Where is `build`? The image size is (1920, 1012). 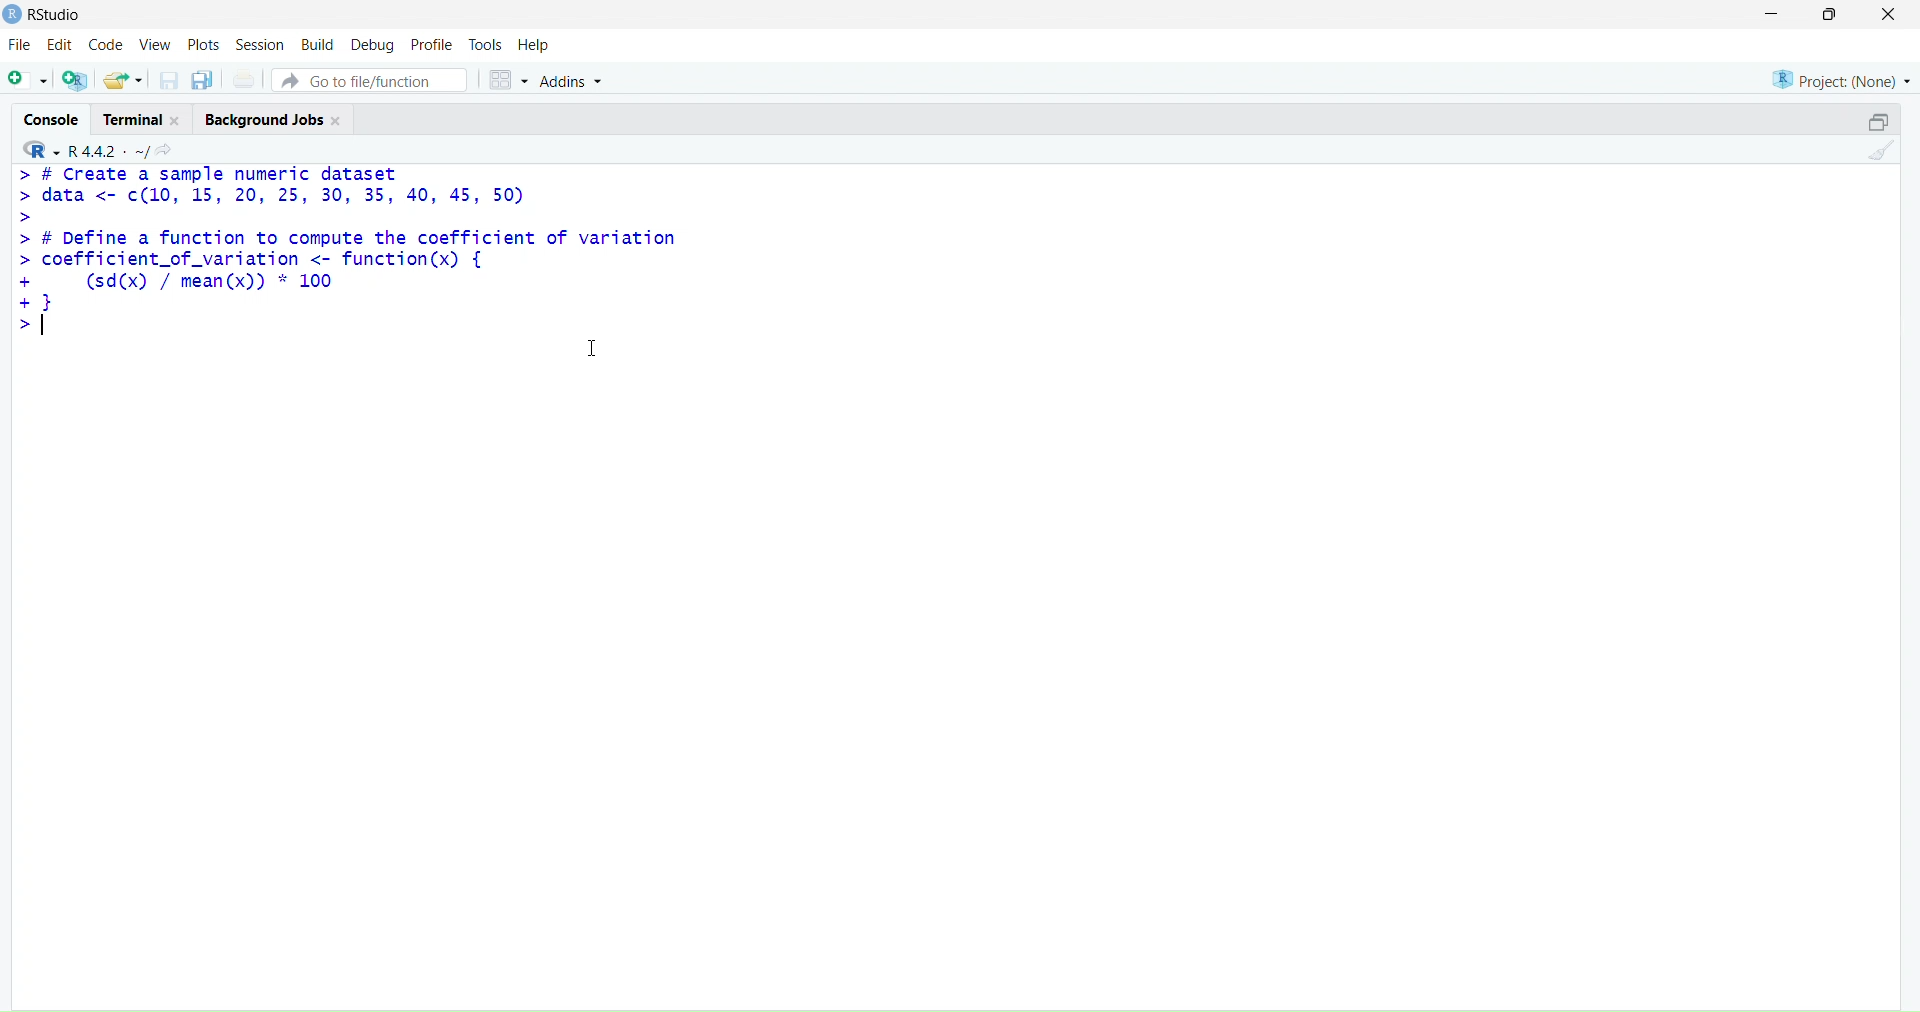 build is located at coordinates (317, 45).